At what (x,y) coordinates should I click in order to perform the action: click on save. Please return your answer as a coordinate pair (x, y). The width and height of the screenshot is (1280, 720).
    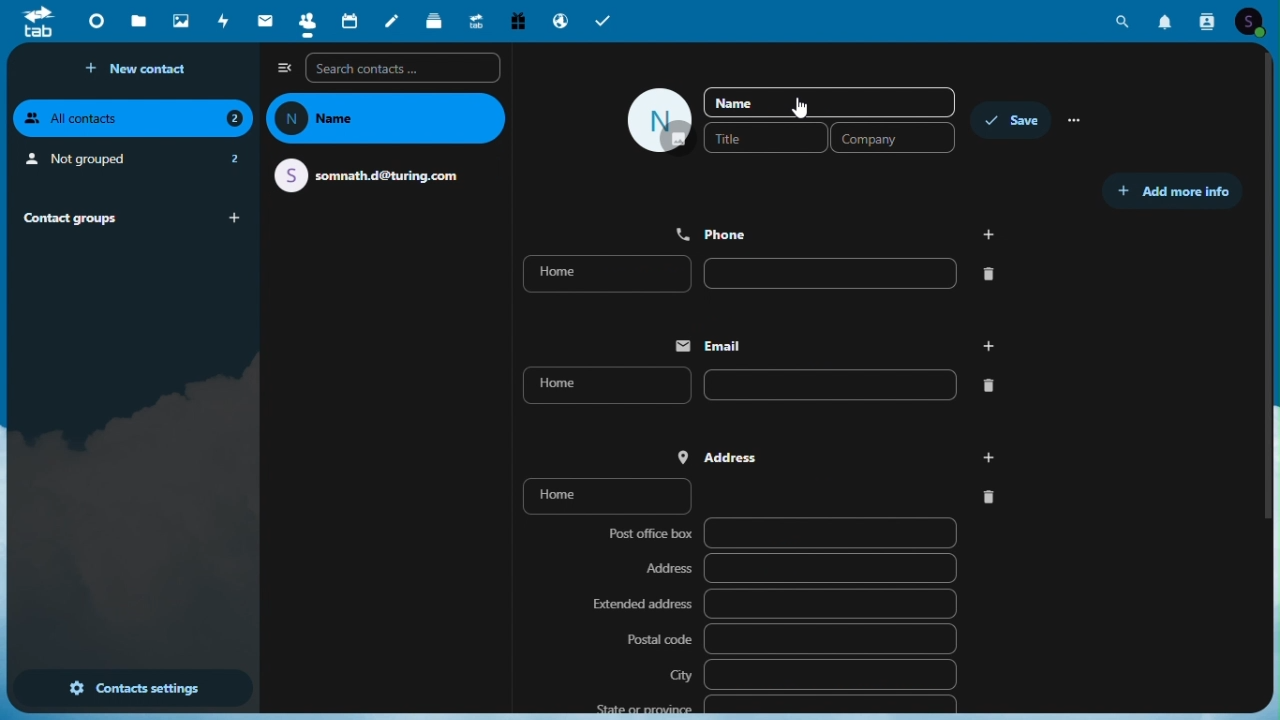
    Looking at the image, I should click on (1014, 118).